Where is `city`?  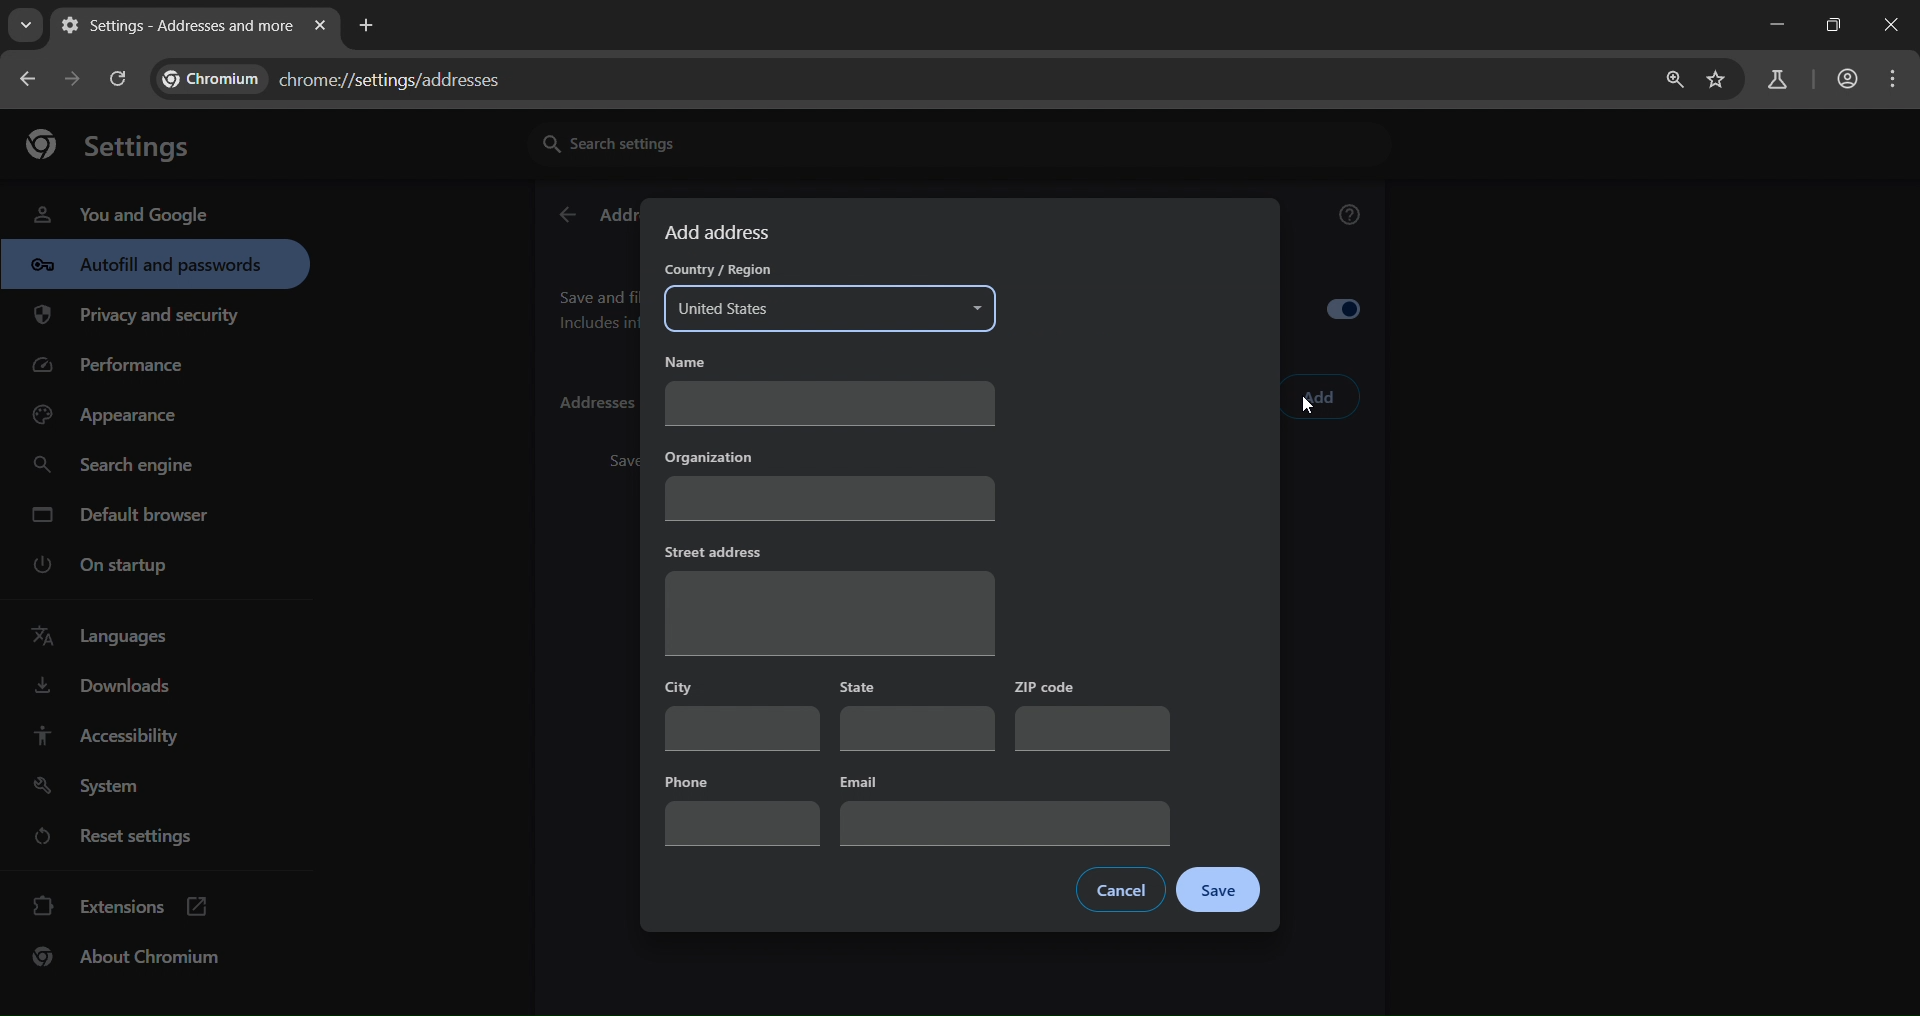 city is located at coordinates (742, 714).